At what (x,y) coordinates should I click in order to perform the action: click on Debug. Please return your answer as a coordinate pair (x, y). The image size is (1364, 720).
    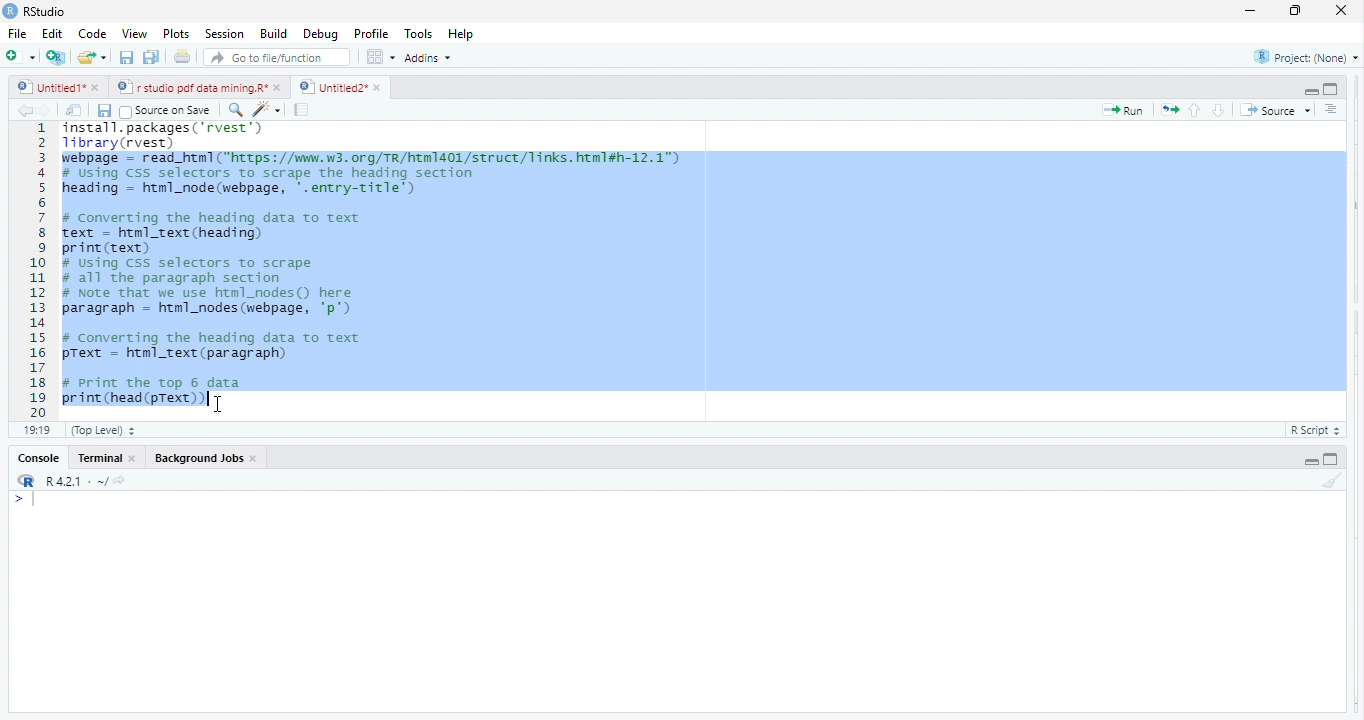
    Looking at the image, I should click on (321, 35).